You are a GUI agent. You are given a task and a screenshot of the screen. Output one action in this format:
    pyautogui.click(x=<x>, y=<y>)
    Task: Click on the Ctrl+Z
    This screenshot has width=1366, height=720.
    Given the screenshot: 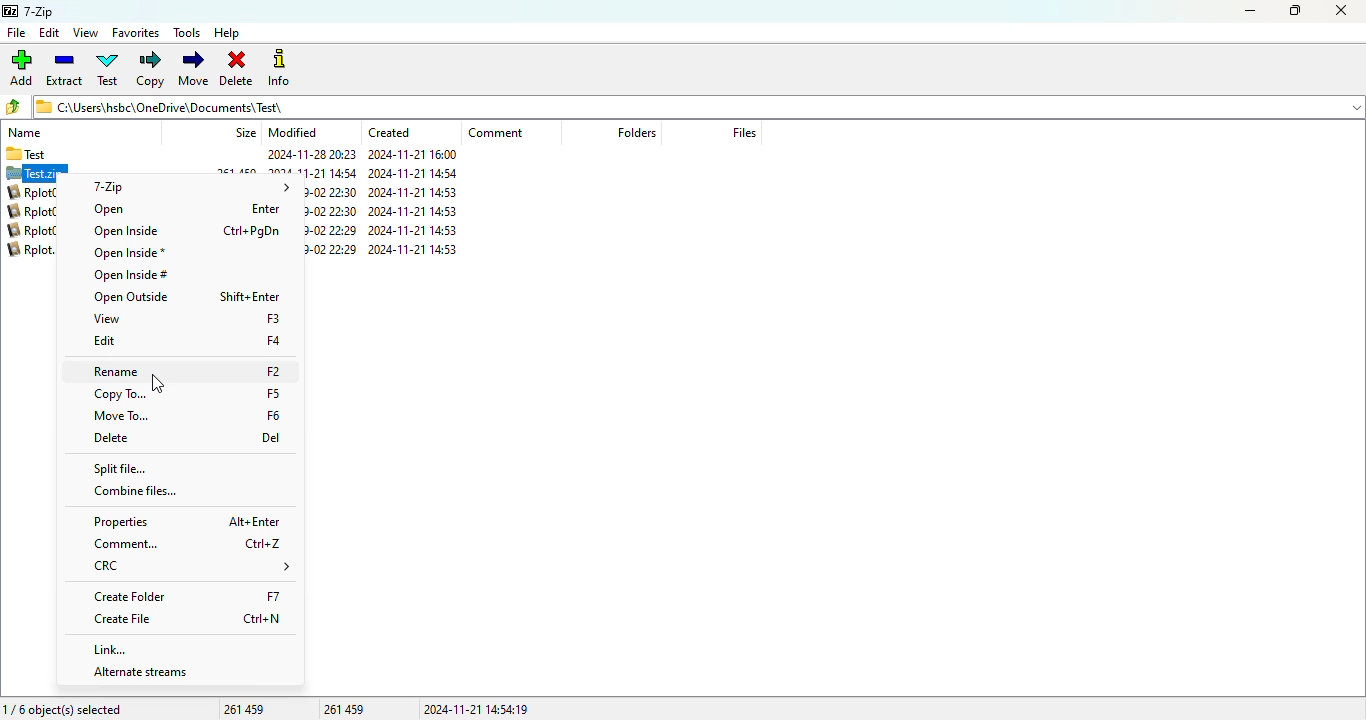 What is the action you would take?
    pyautogui.click(x=264, y=544)
    